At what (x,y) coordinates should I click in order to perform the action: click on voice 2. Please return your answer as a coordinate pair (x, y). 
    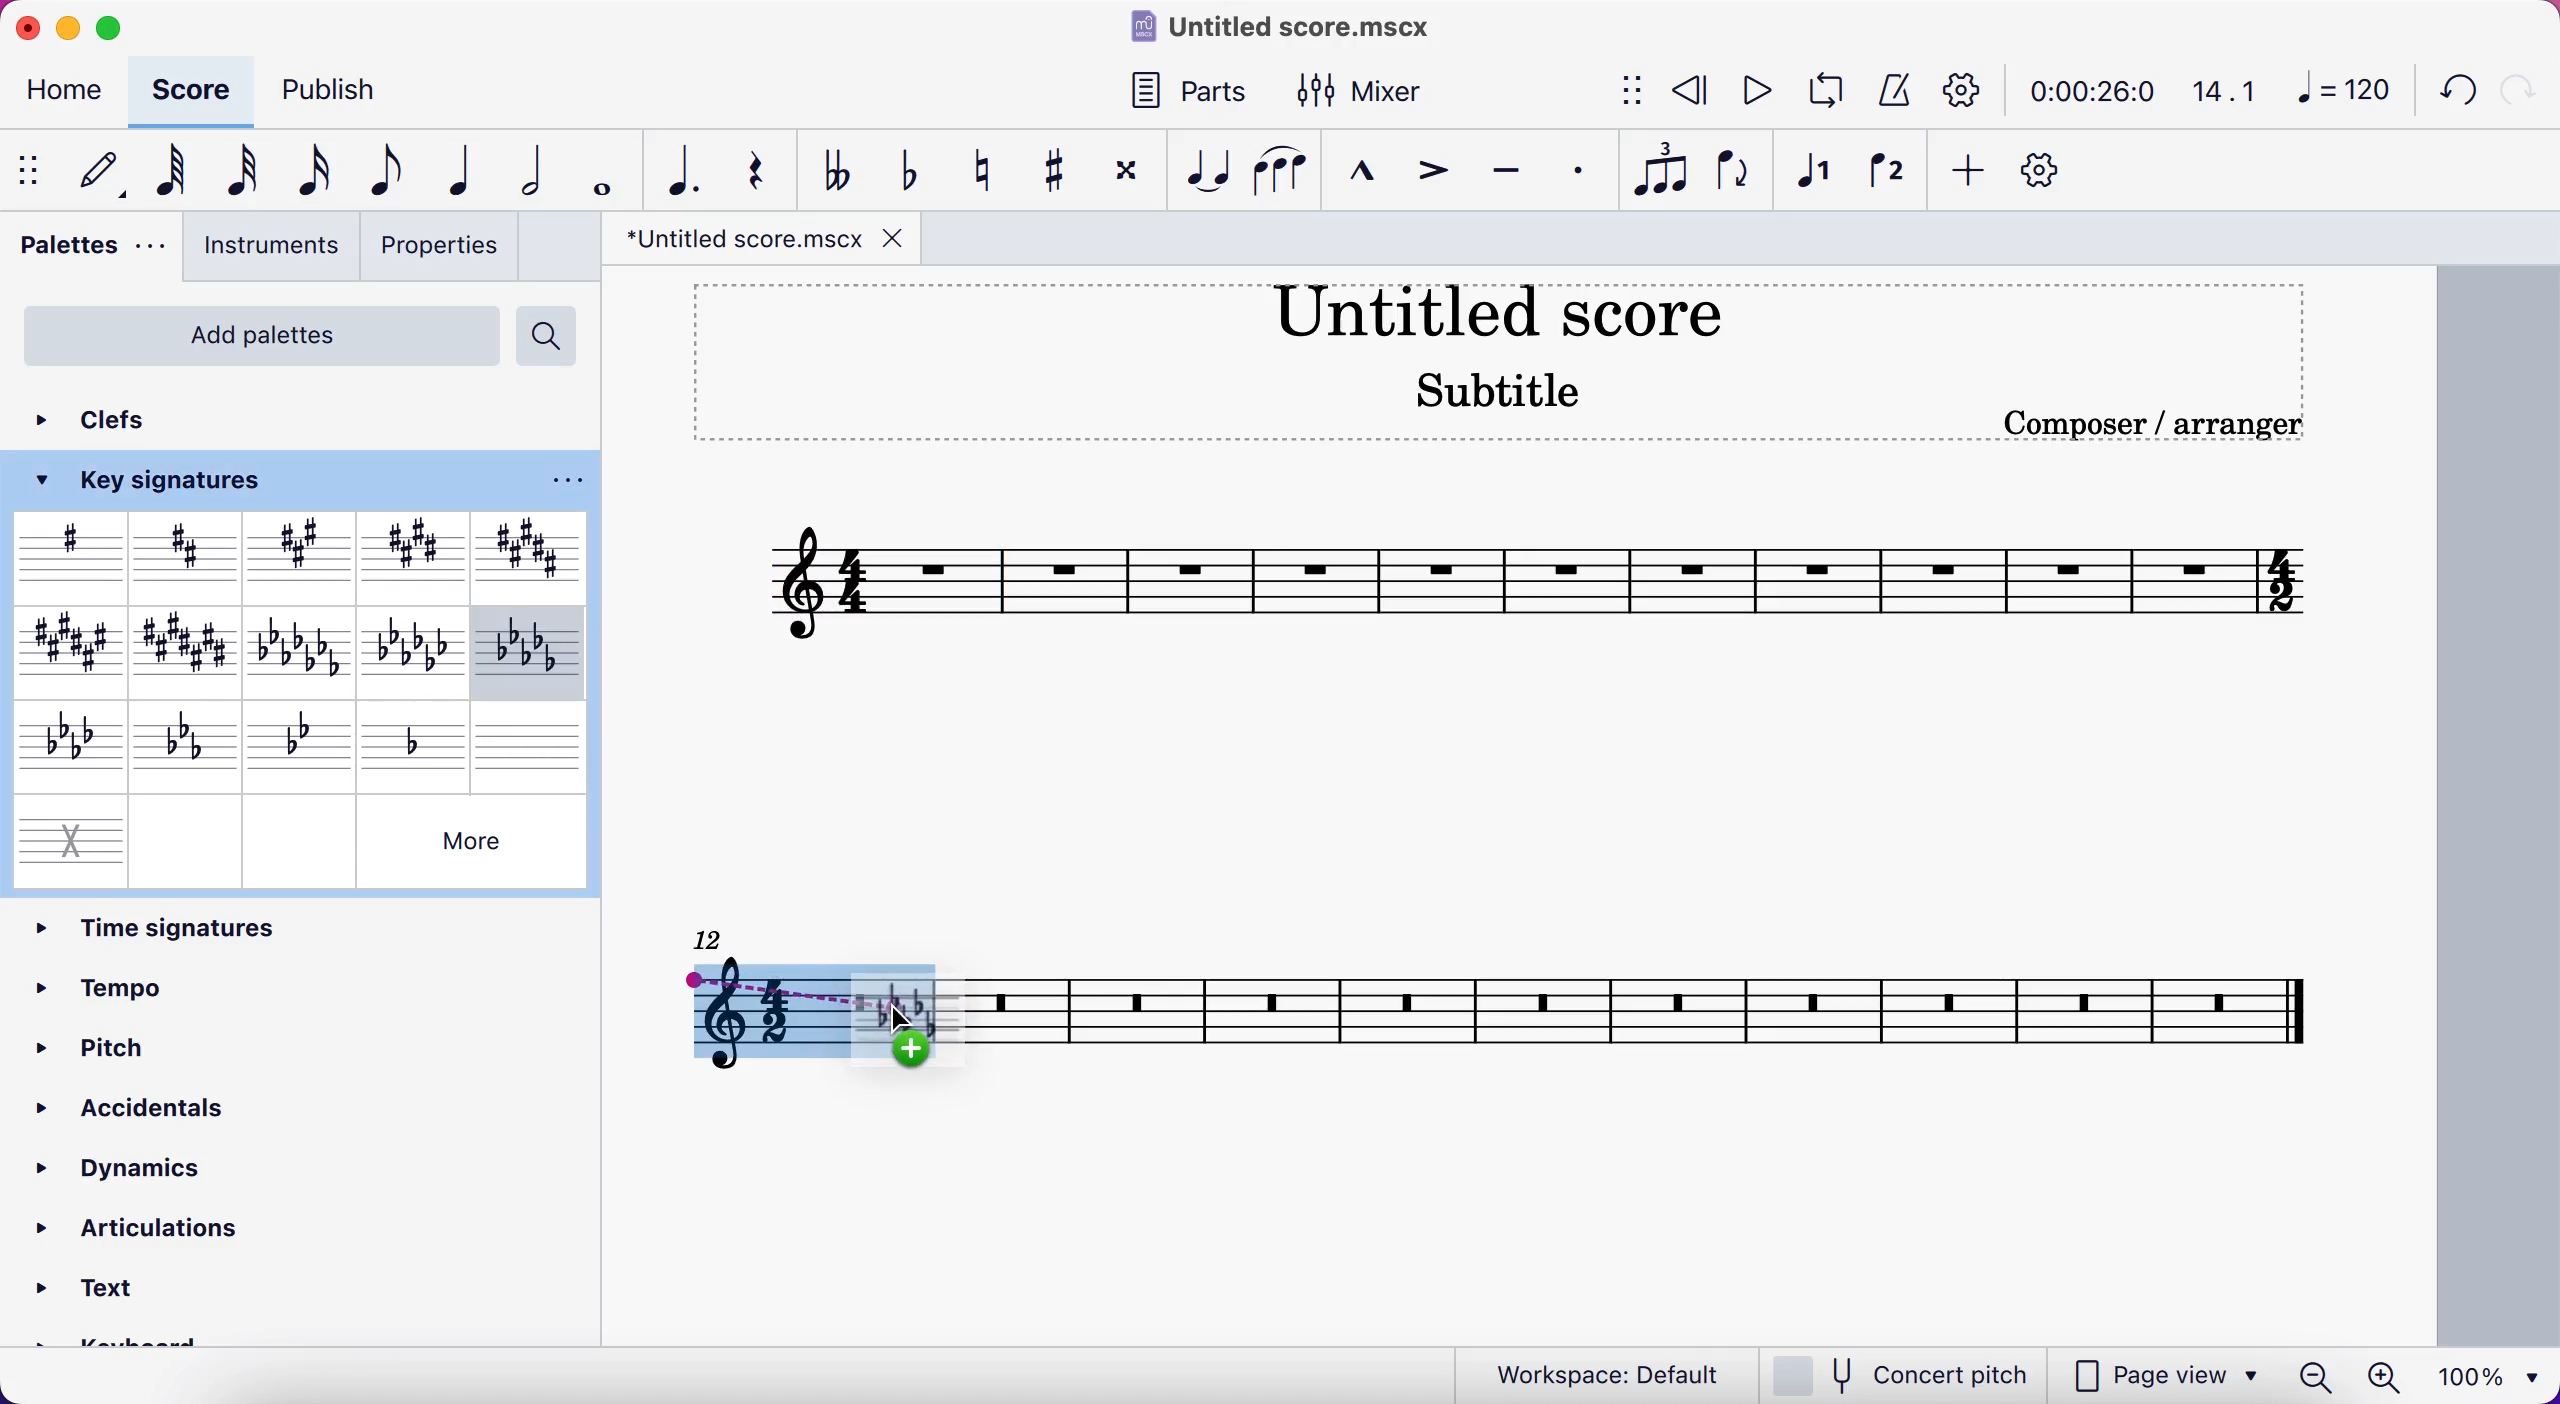
    Looking at the image, I should click on (1893, 177).